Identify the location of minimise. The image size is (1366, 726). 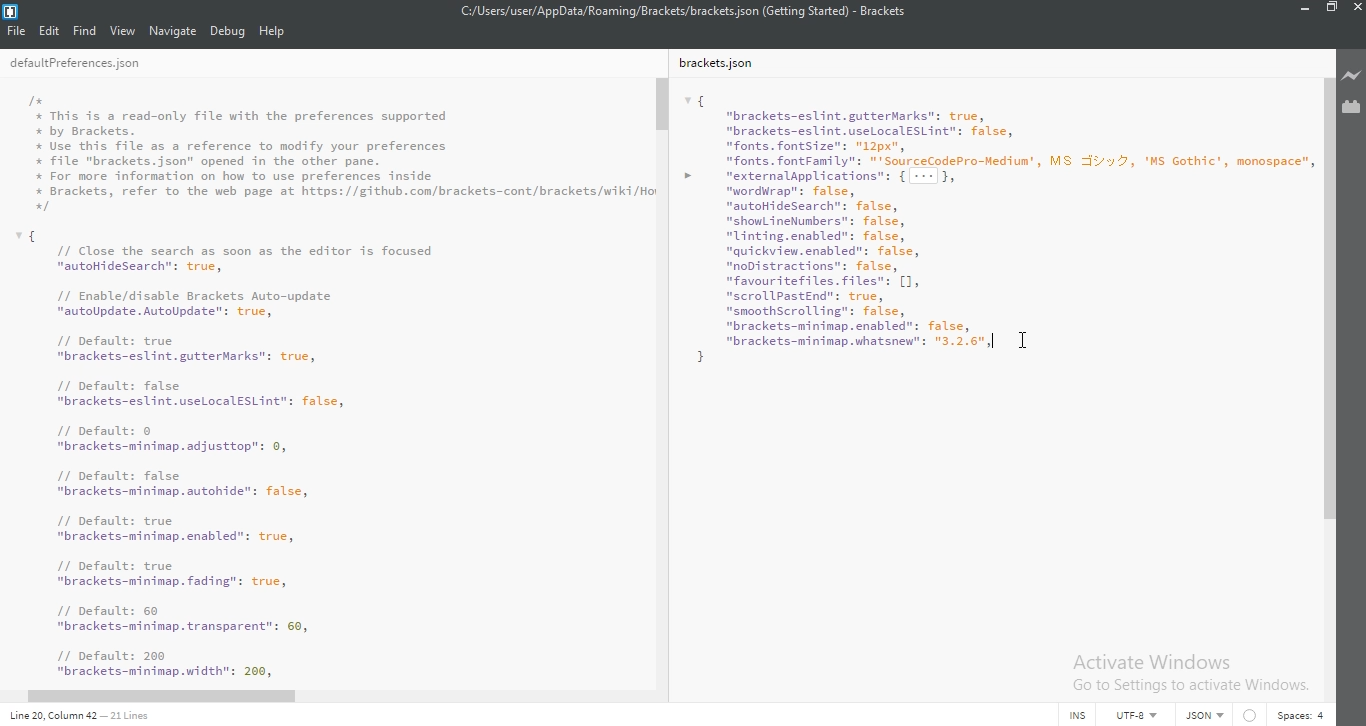
(1301, 11).